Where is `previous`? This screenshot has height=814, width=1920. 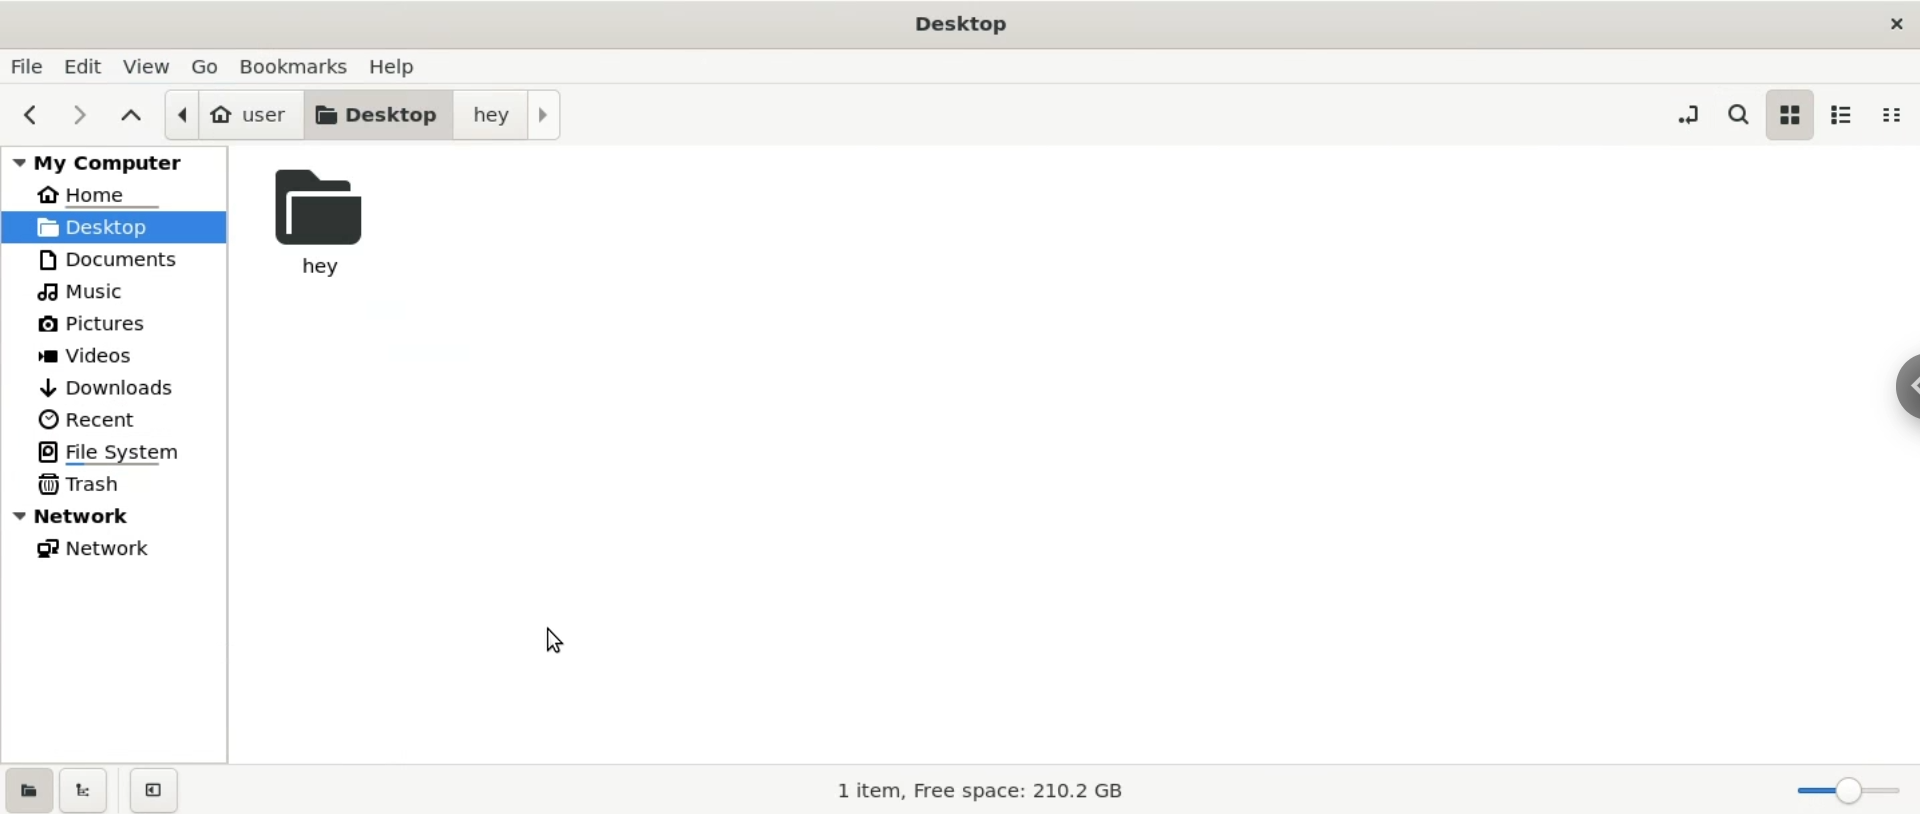
previous is located at coordinates (31, 111).